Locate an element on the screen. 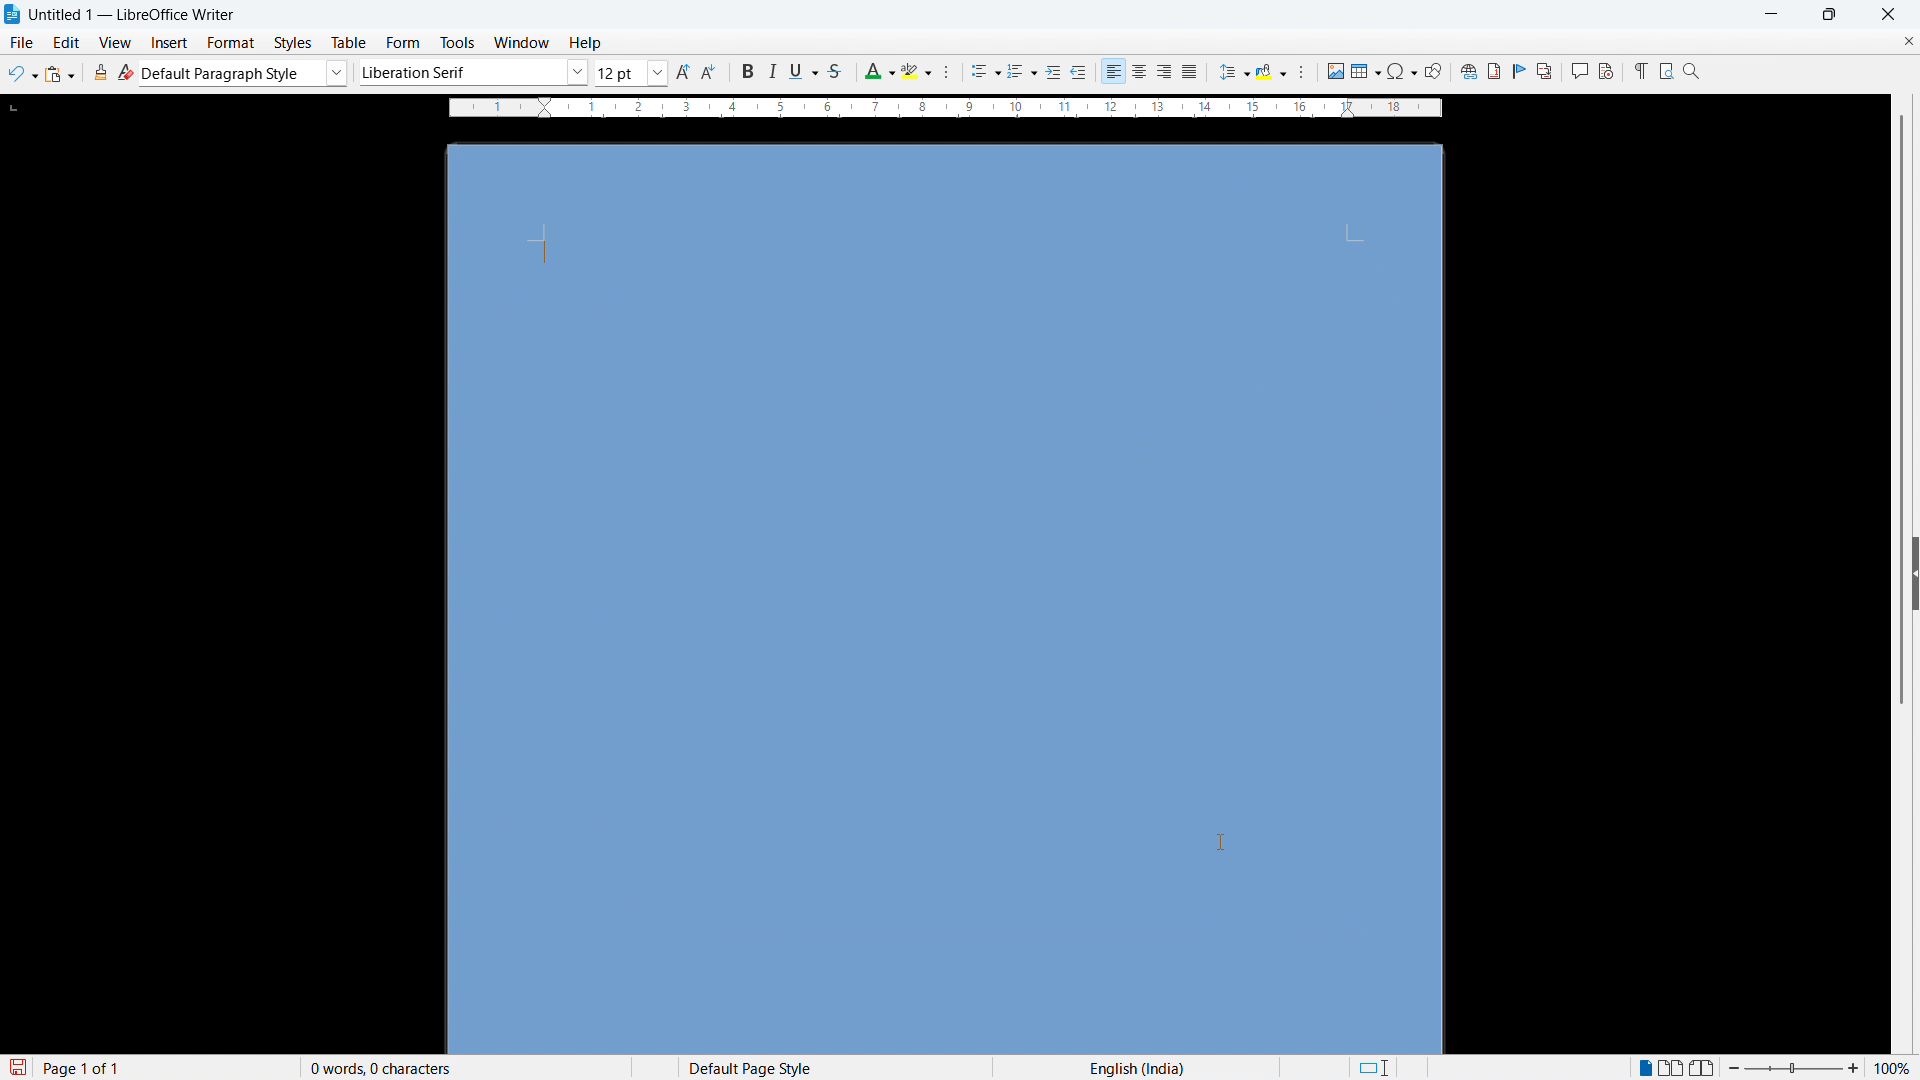 The image size is (1920, 1080). Insert footnote  is located at coordinates (1493, 71).